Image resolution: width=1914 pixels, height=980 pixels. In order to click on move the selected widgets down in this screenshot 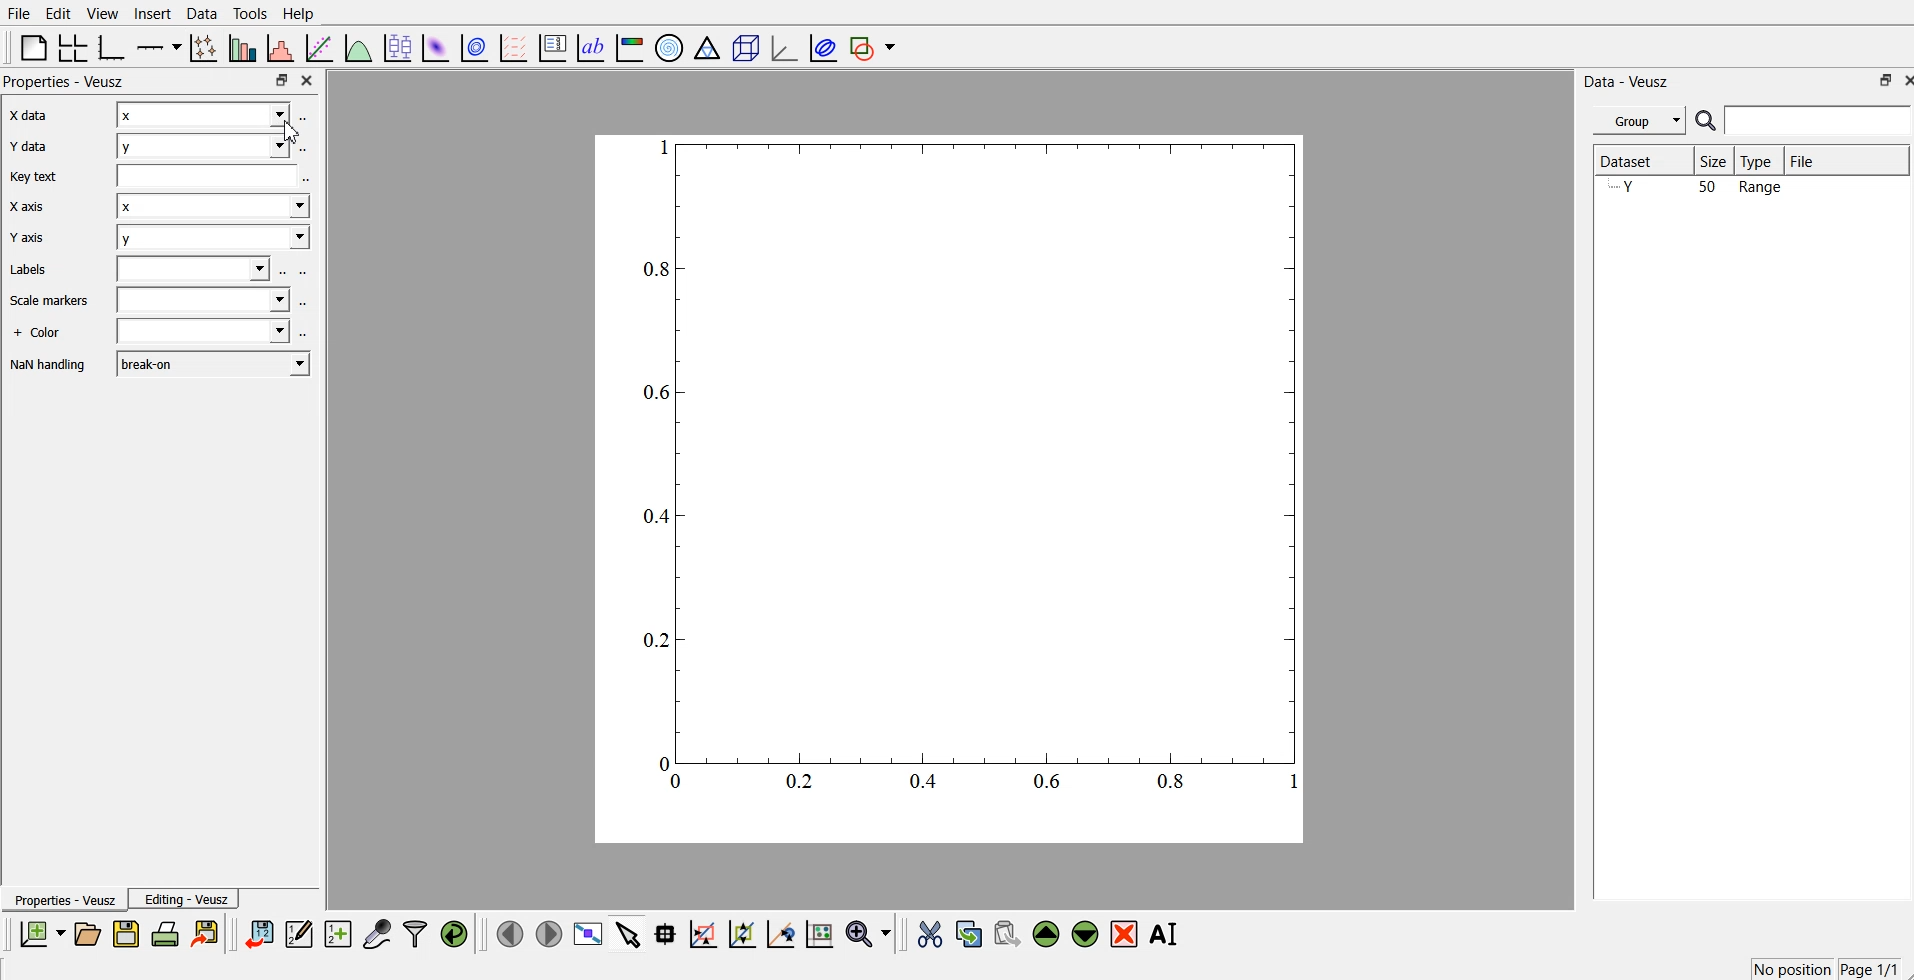, I will do `click(1085, 934)`.